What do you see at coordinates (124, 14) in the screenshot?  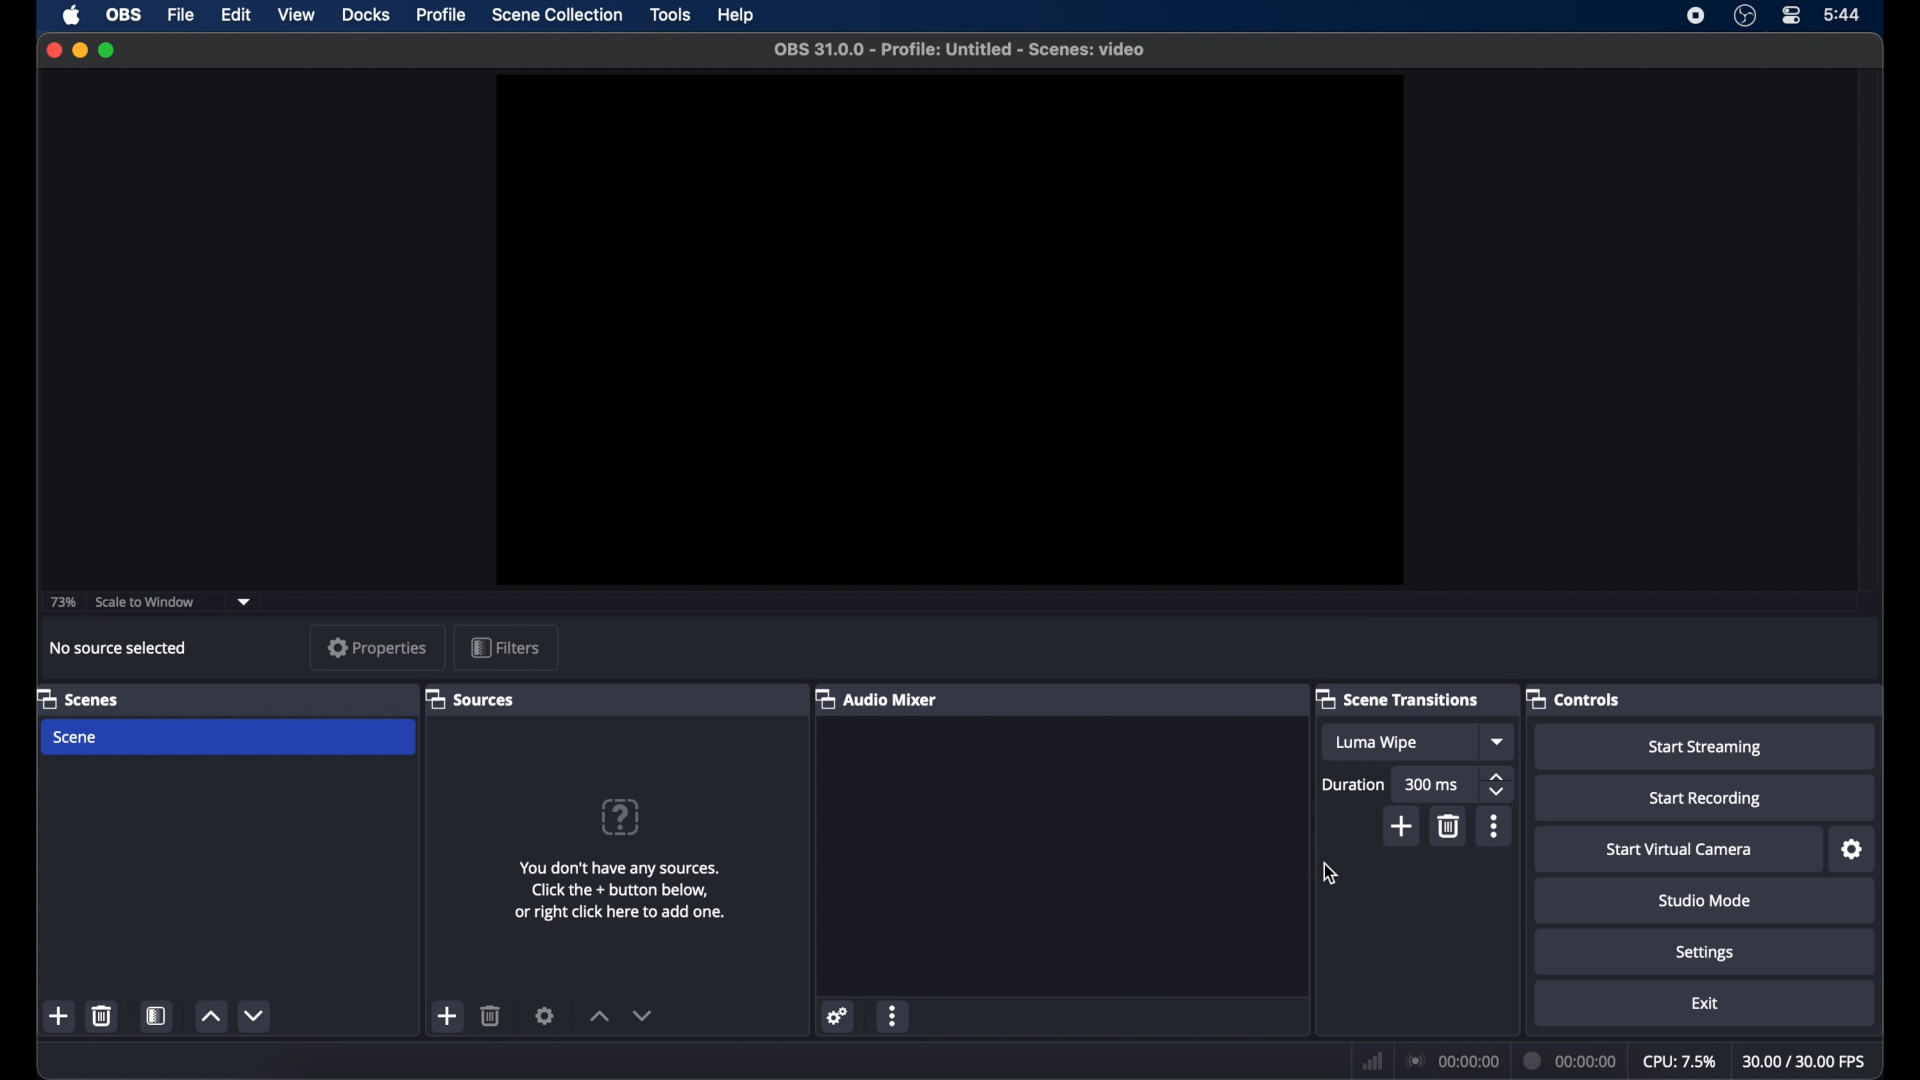 I see `obs` at bounding box center [124, 14].